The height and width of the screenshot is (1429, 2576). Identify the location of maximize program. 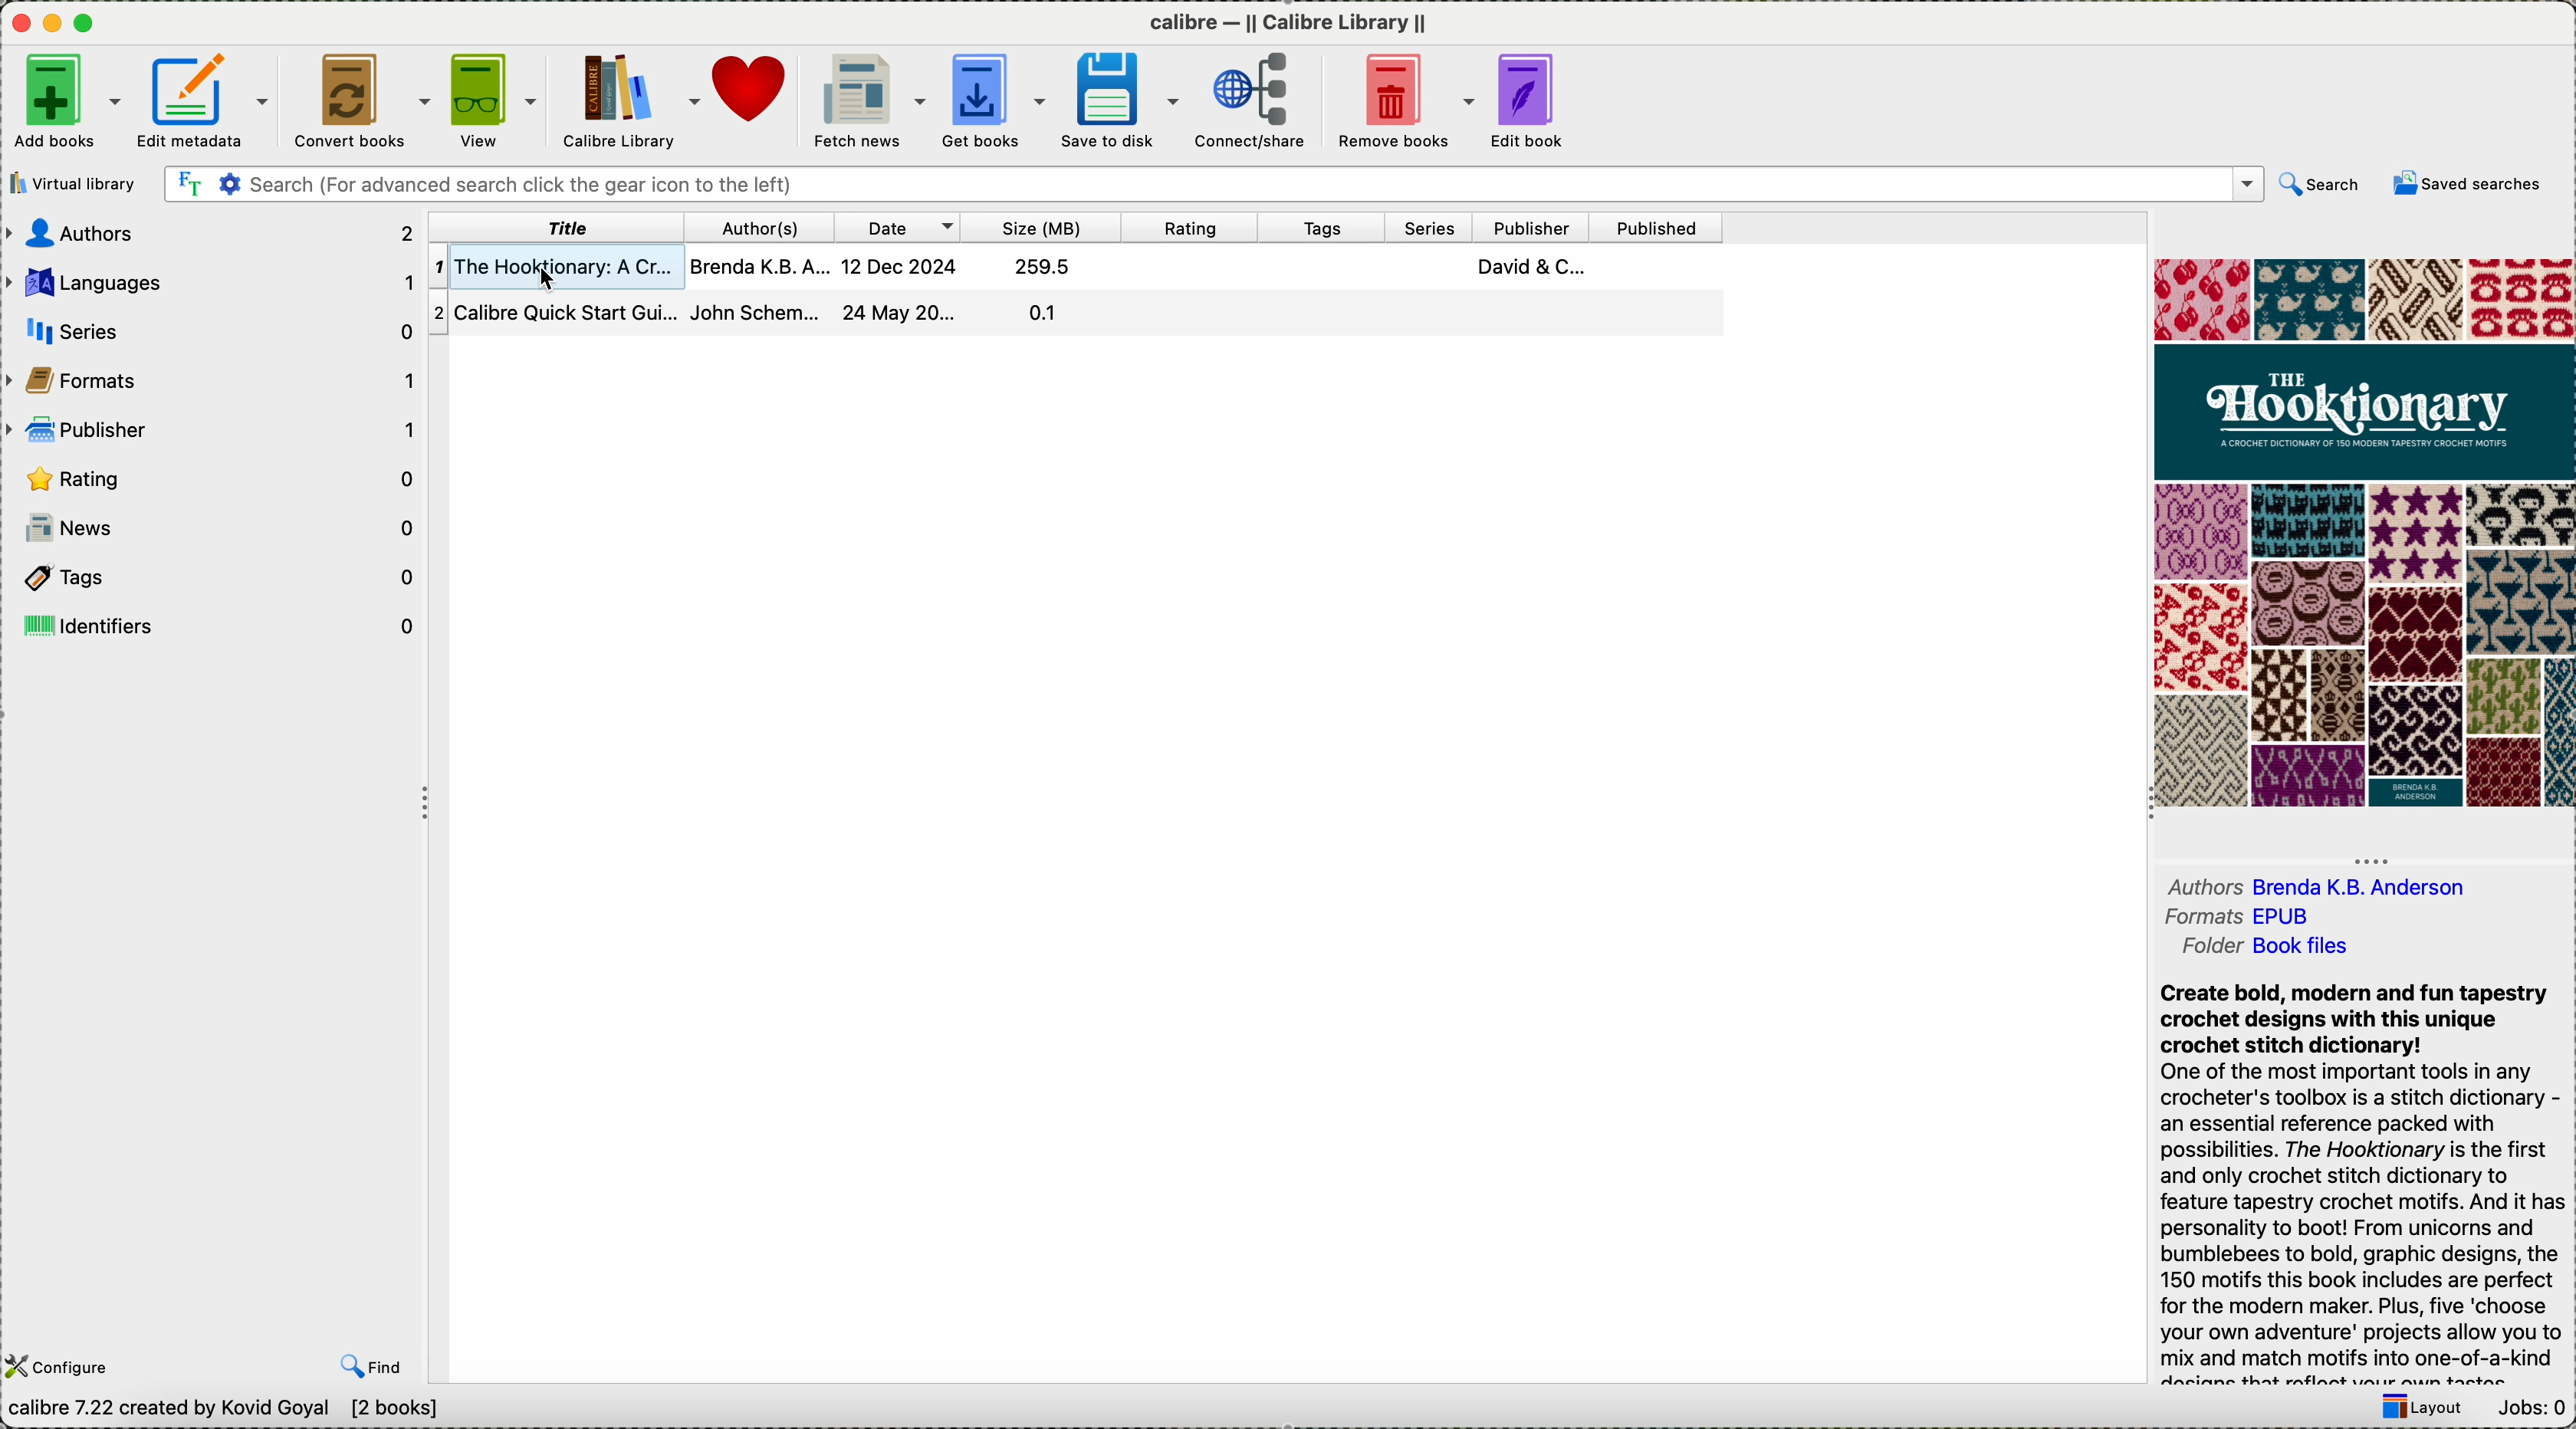
(85, 24).